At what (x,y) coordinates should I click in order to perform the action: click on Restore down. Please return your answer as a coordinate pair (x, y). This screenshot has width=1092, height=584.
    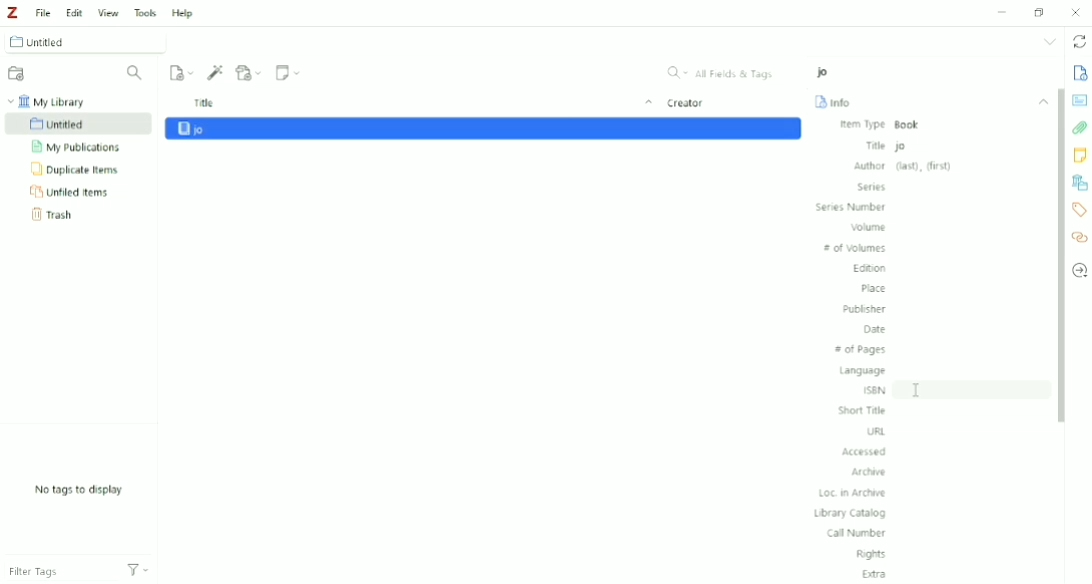
    Looking at the image, I should click on (1038, 12).